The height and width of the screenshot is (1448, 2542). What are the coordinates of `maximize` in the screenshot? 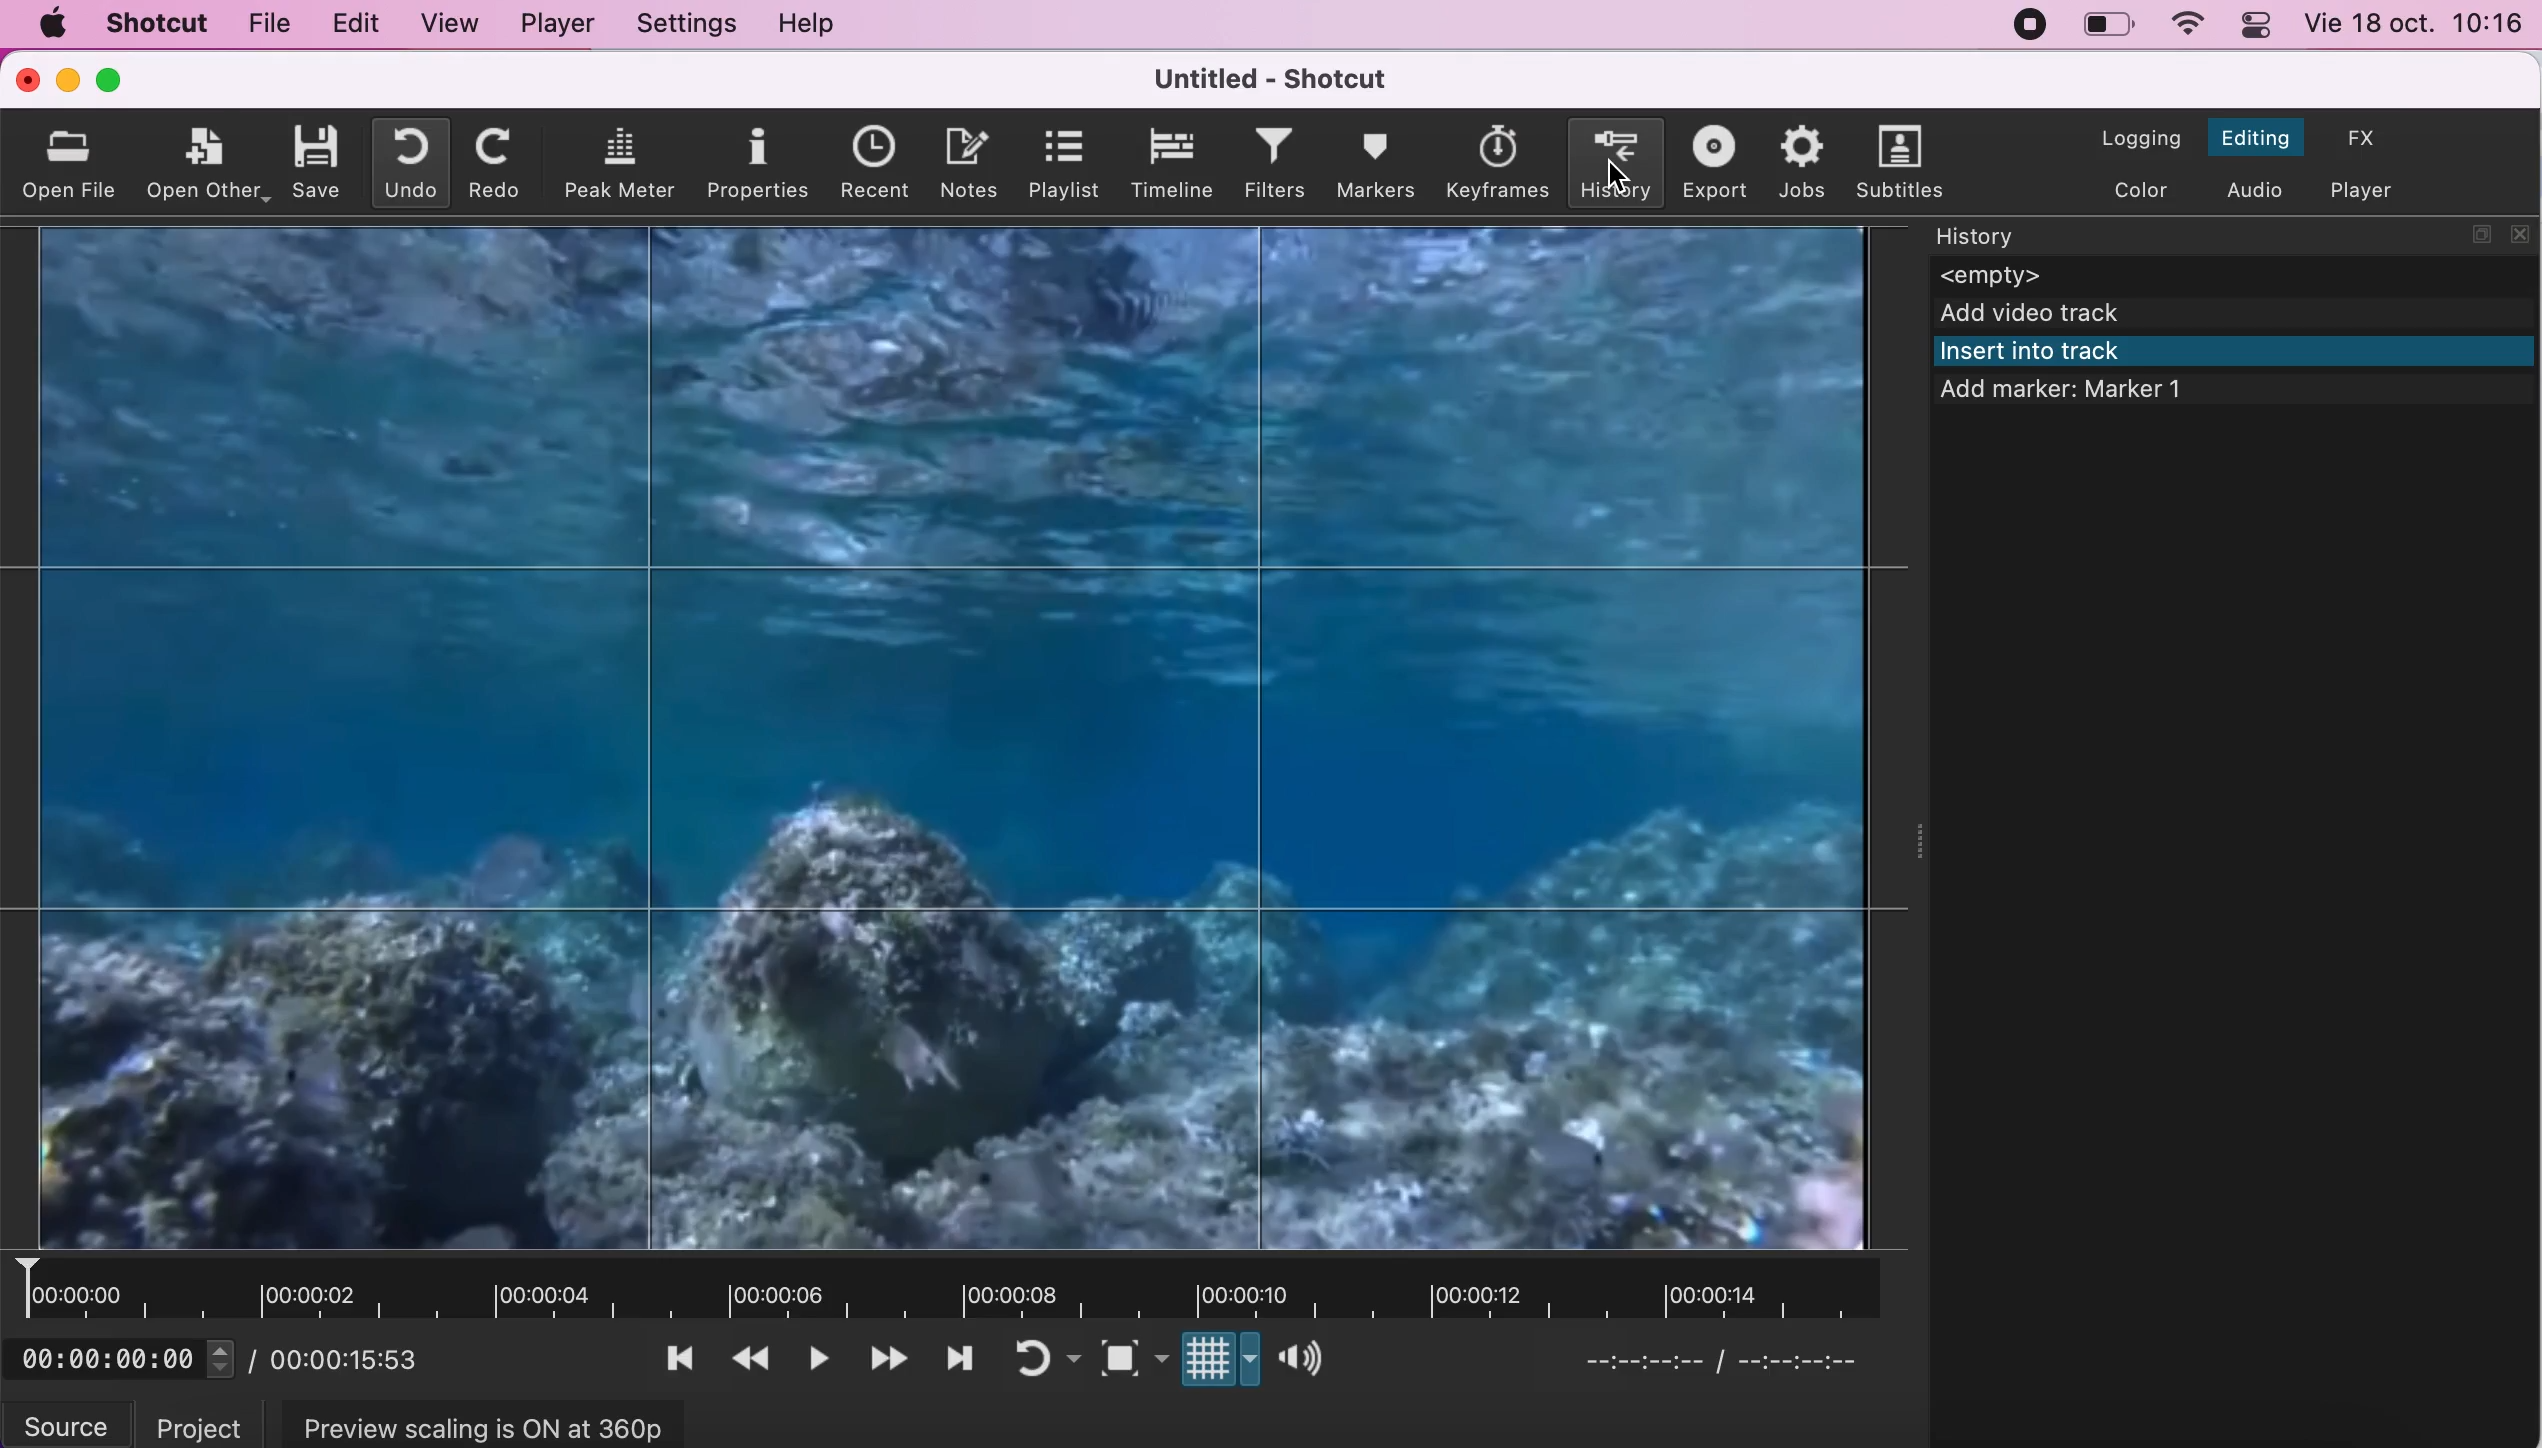 It's located at (121, 81).